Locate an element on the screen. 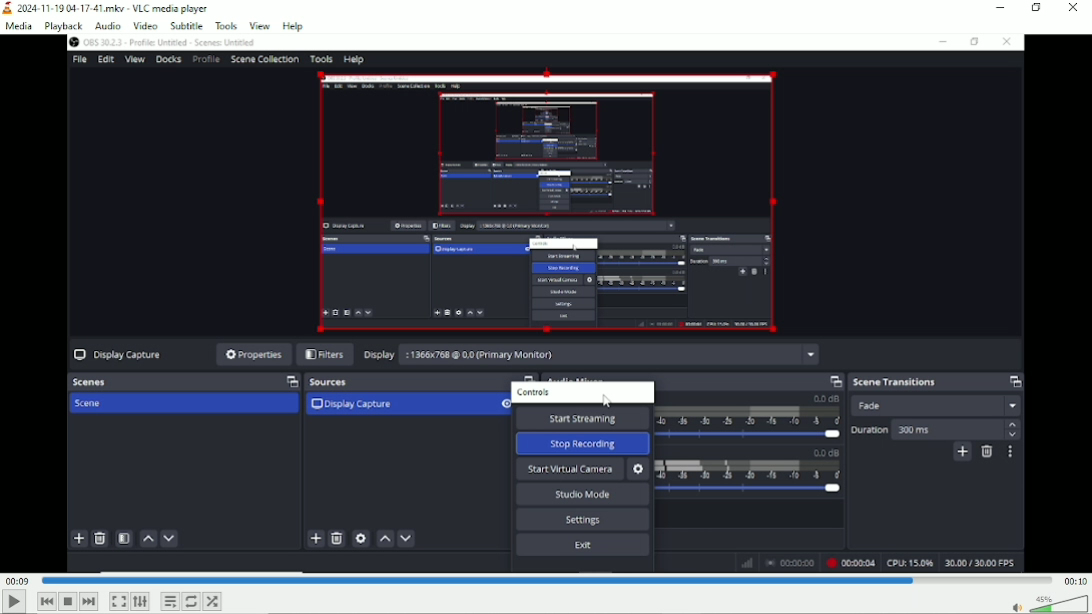 Image resolution: width=1092 pixels, height=614 pixels. Audio is located at coordinates (107, 25).